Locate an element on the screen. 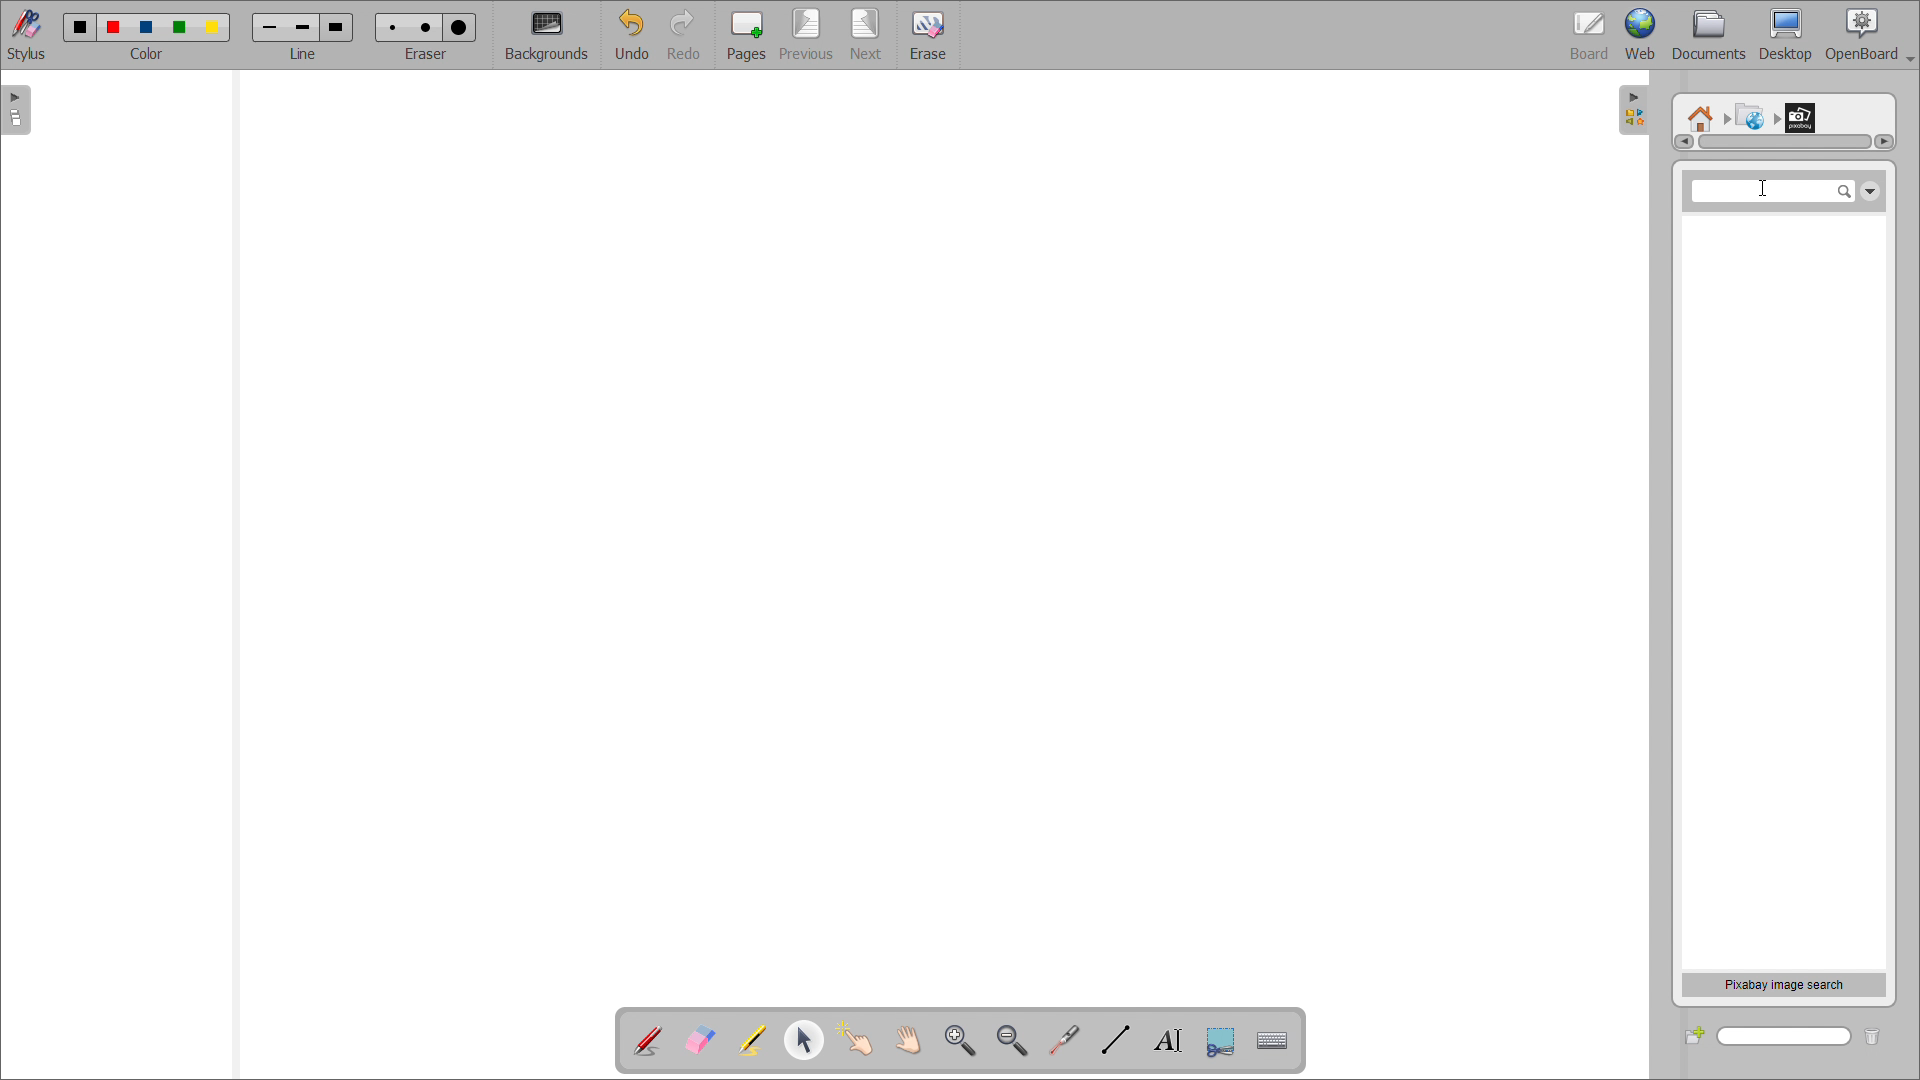 Image resolution: width=1920 pixels, height=1080 pixels. scroll page is located at coordinates (907, 1038).